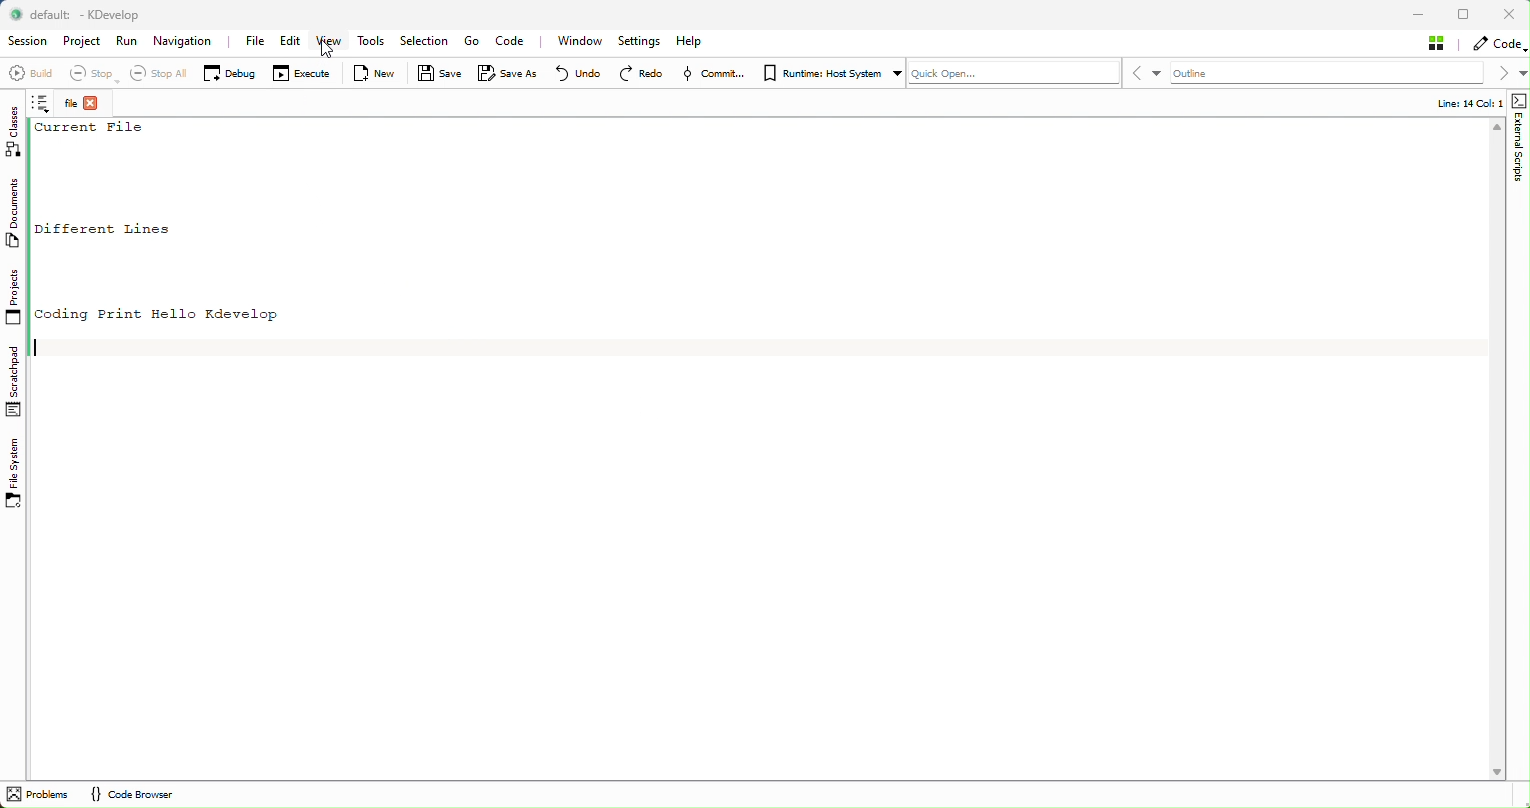  Describe the element at coordinates (153, 73) in the screenshot. I see `Stop all` at that location.